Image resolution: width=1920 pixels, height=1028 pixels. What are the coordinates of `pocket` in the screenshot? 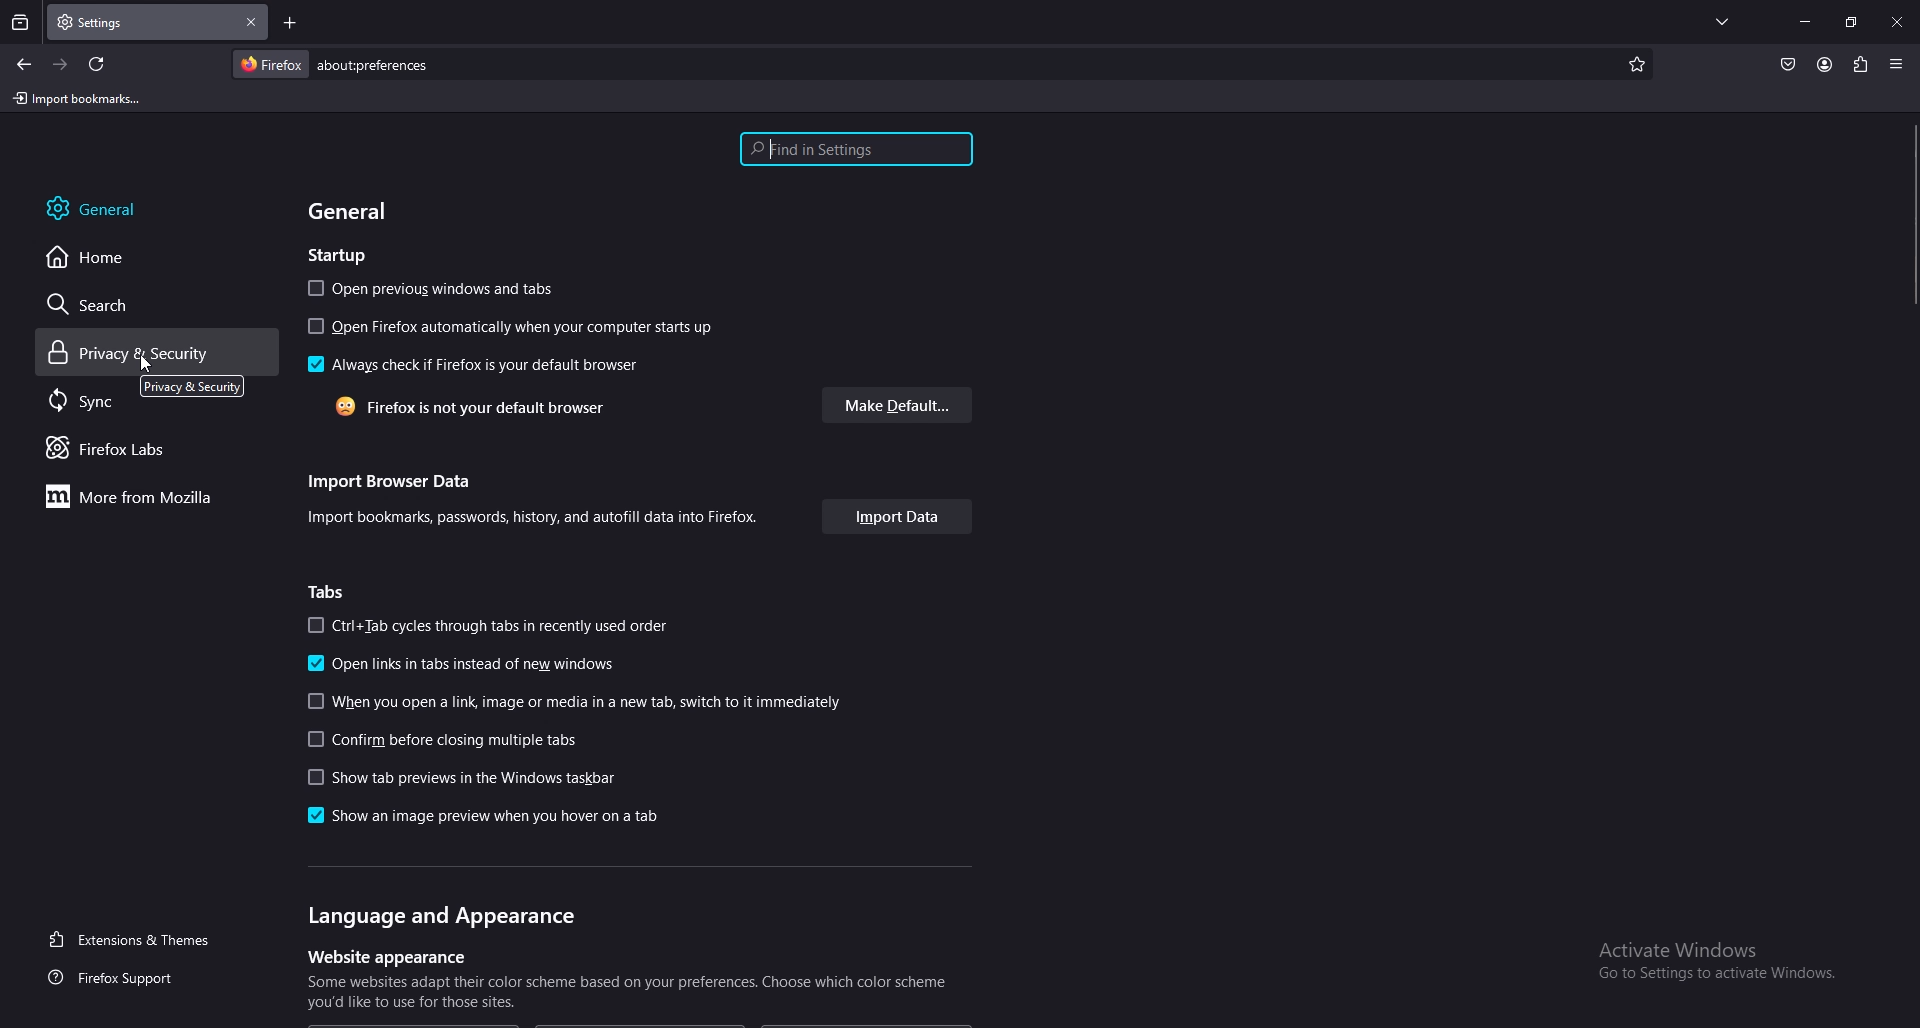 It's located at (1787, 64).